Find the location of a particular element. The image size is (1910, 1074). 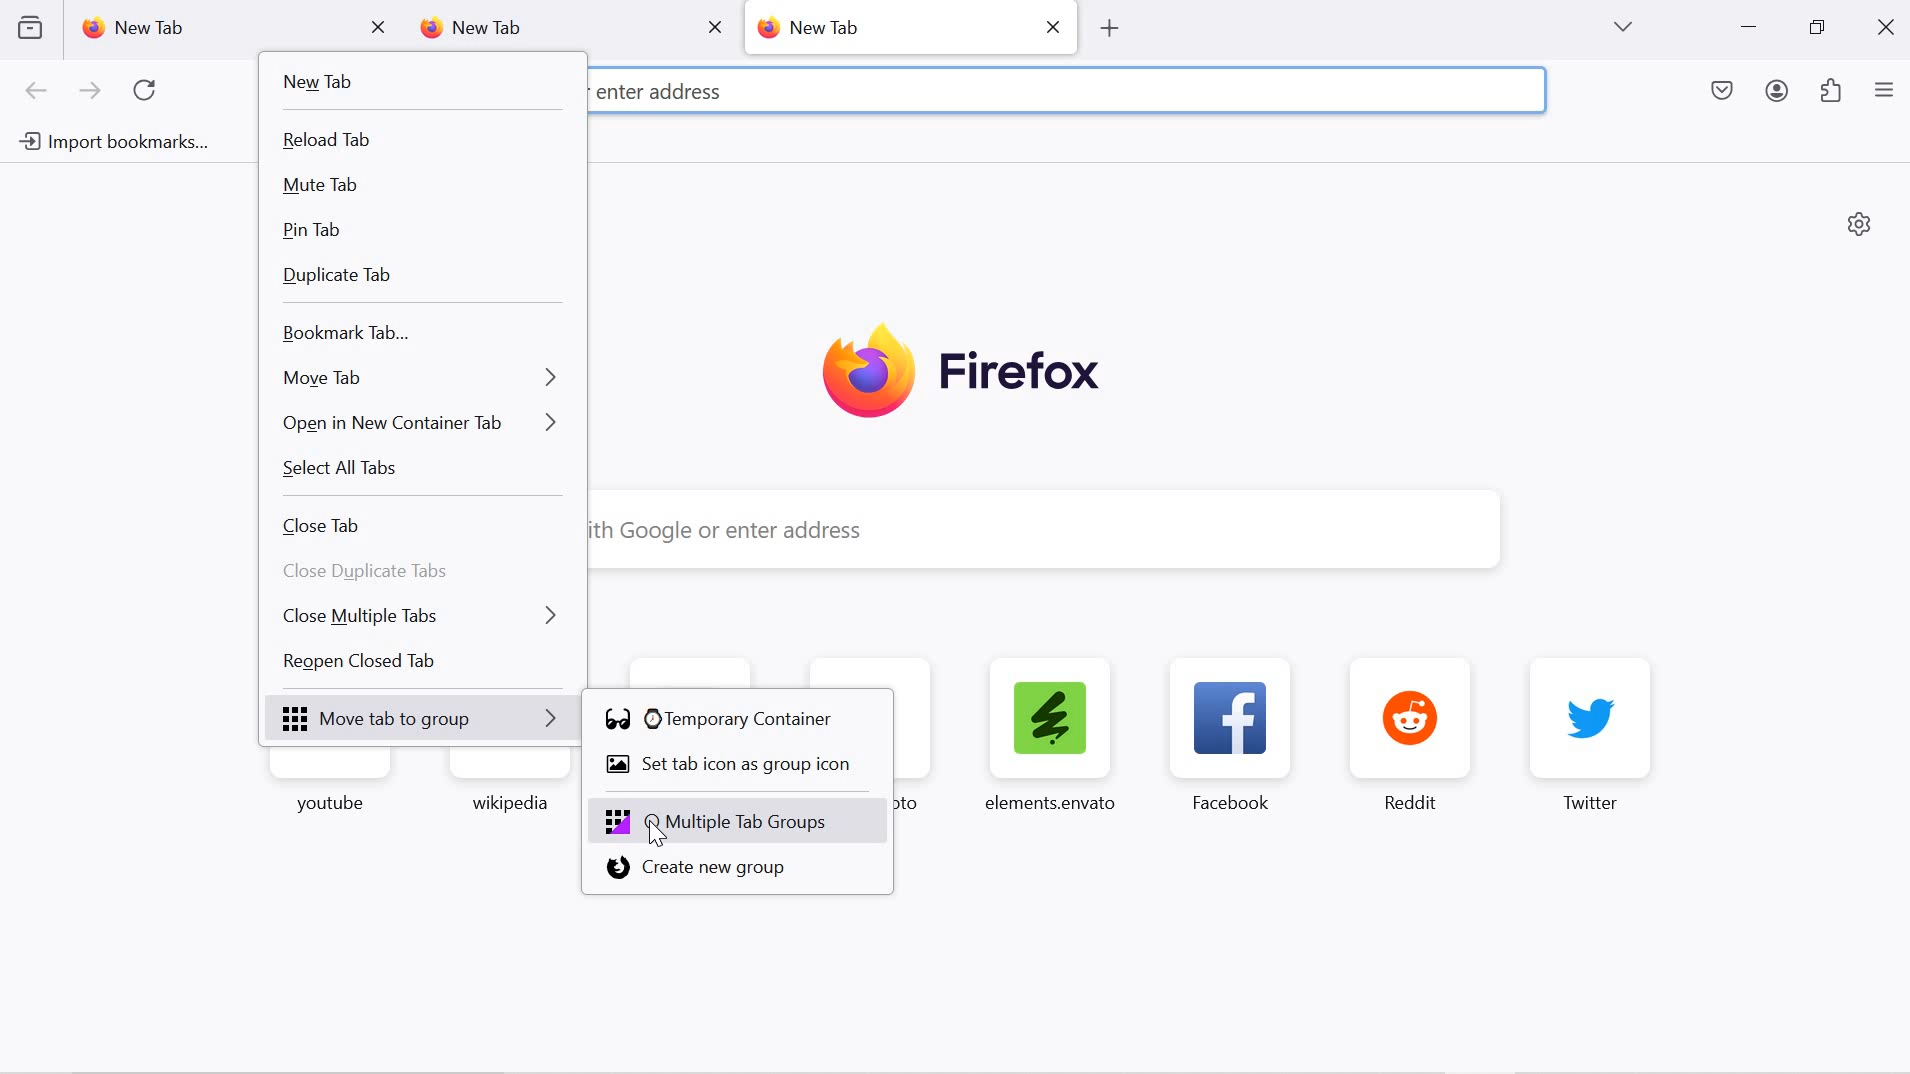

temporary container is located at coordinates (737, 719).